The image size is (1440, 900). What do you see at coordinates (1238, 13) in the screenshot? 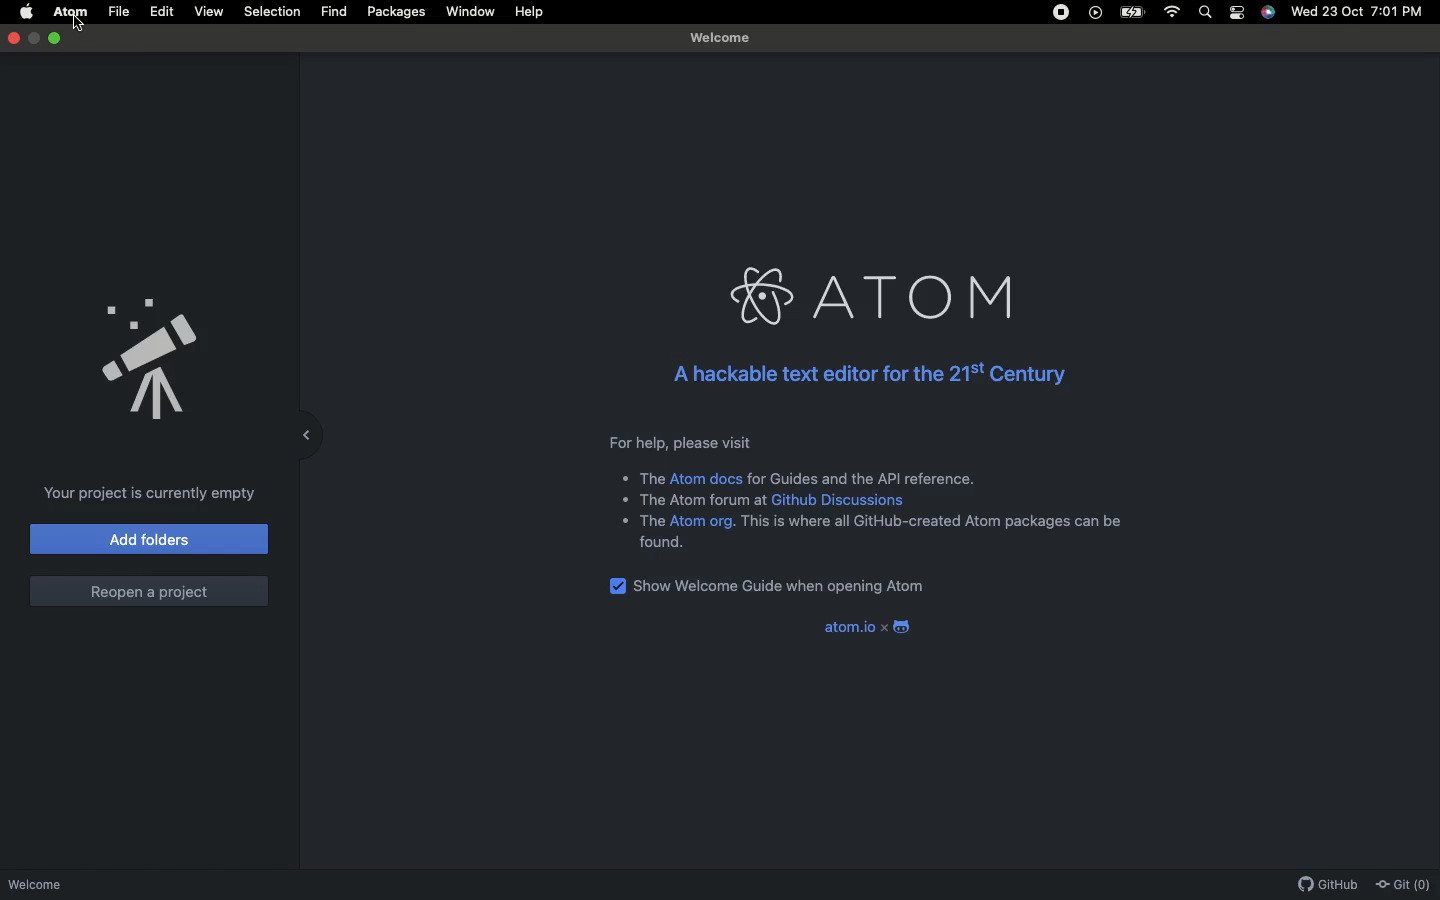
I see `Notification bar` at bounding box center [1238, 13].